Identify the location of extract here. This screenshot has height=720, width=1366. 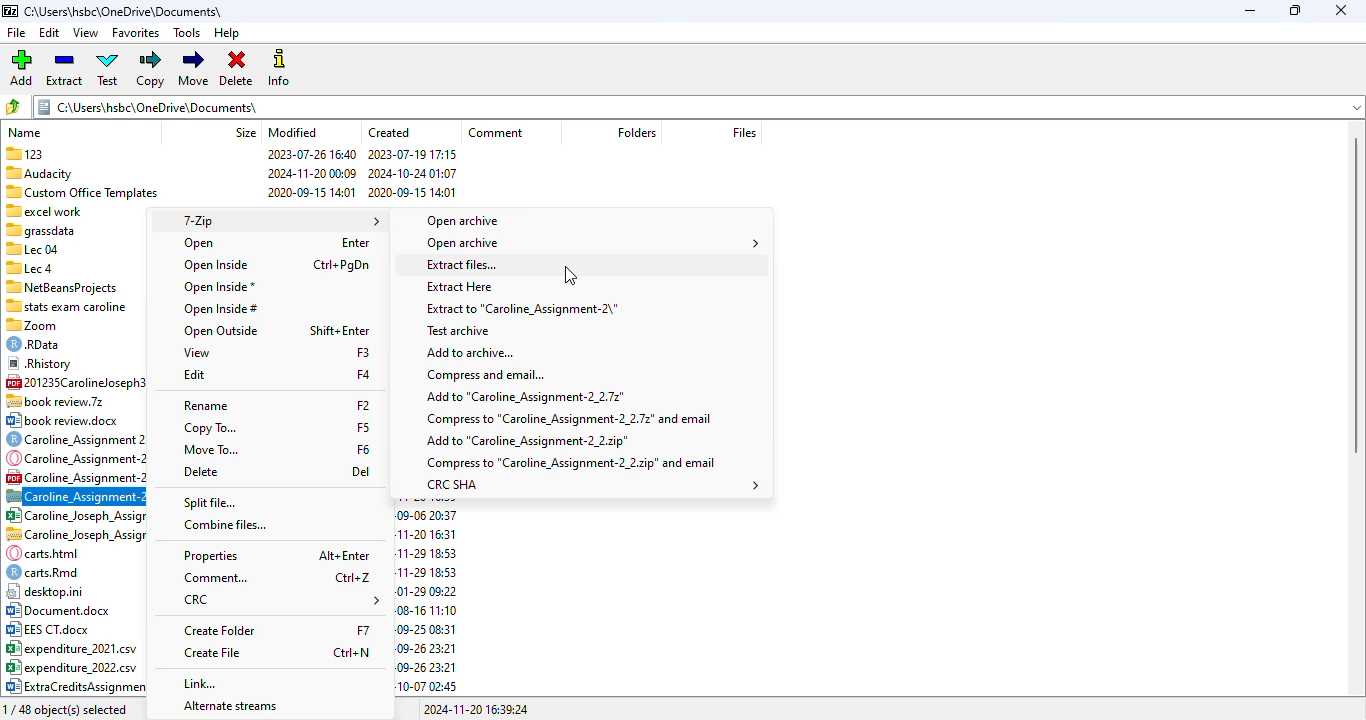
(460, 286).